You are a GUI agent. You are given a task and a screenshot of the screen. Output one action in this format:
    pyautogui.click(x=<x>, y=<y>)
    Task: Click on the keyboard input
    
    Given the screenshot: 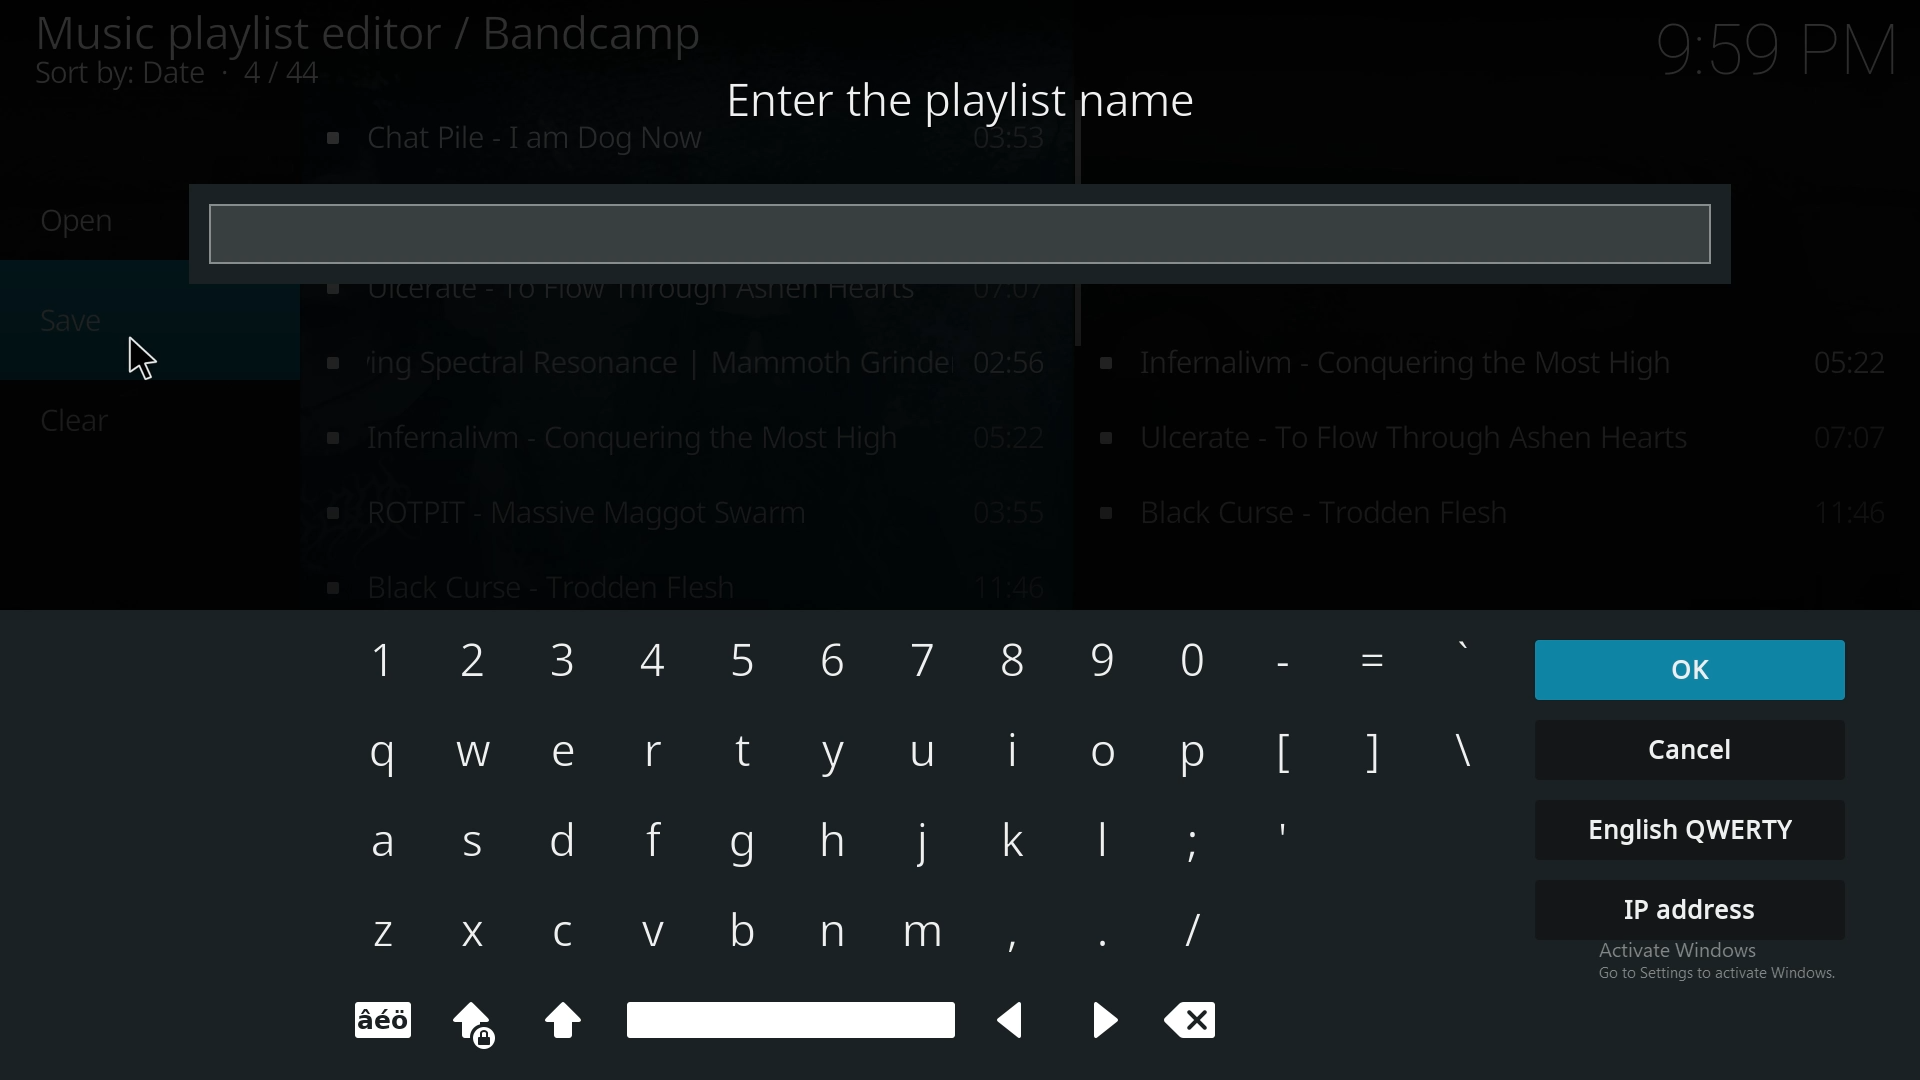 What is the action you would take?
    pyautogui.click(x=1100, y=757)
    